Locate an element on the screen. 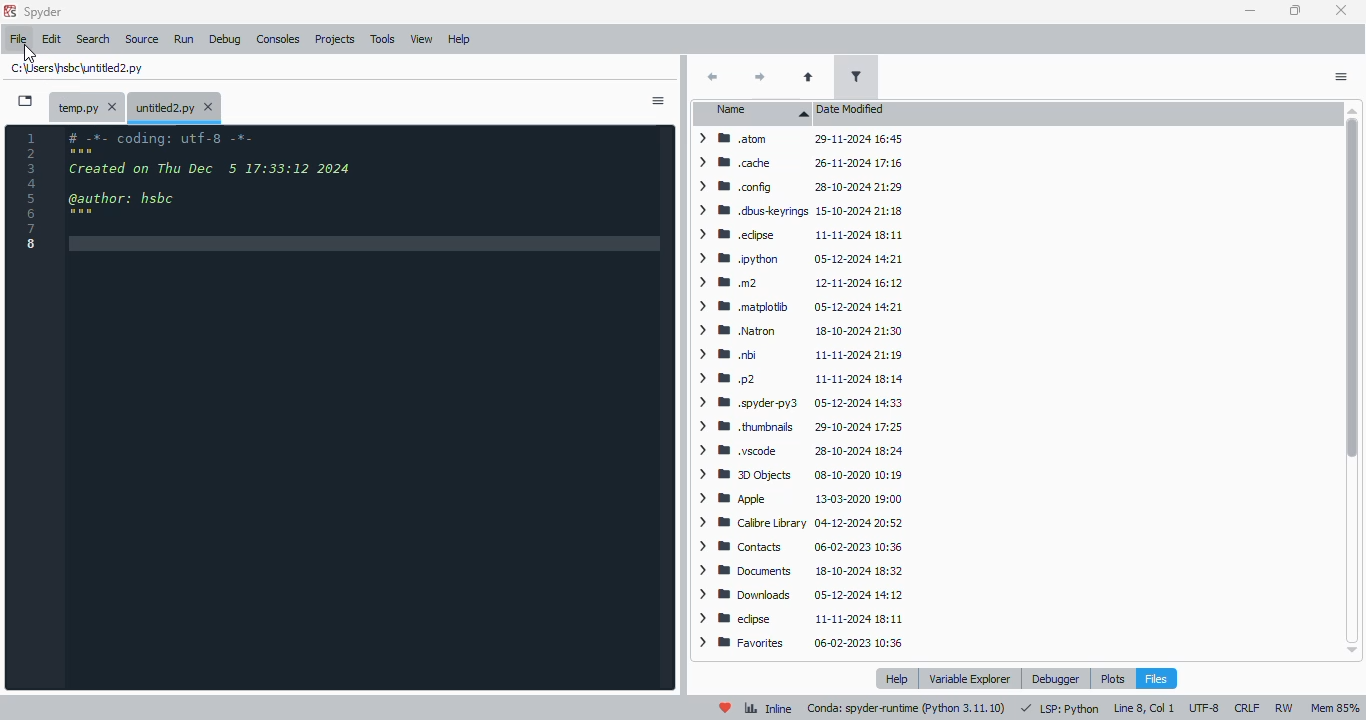  help is located at coordinates (458, 39).